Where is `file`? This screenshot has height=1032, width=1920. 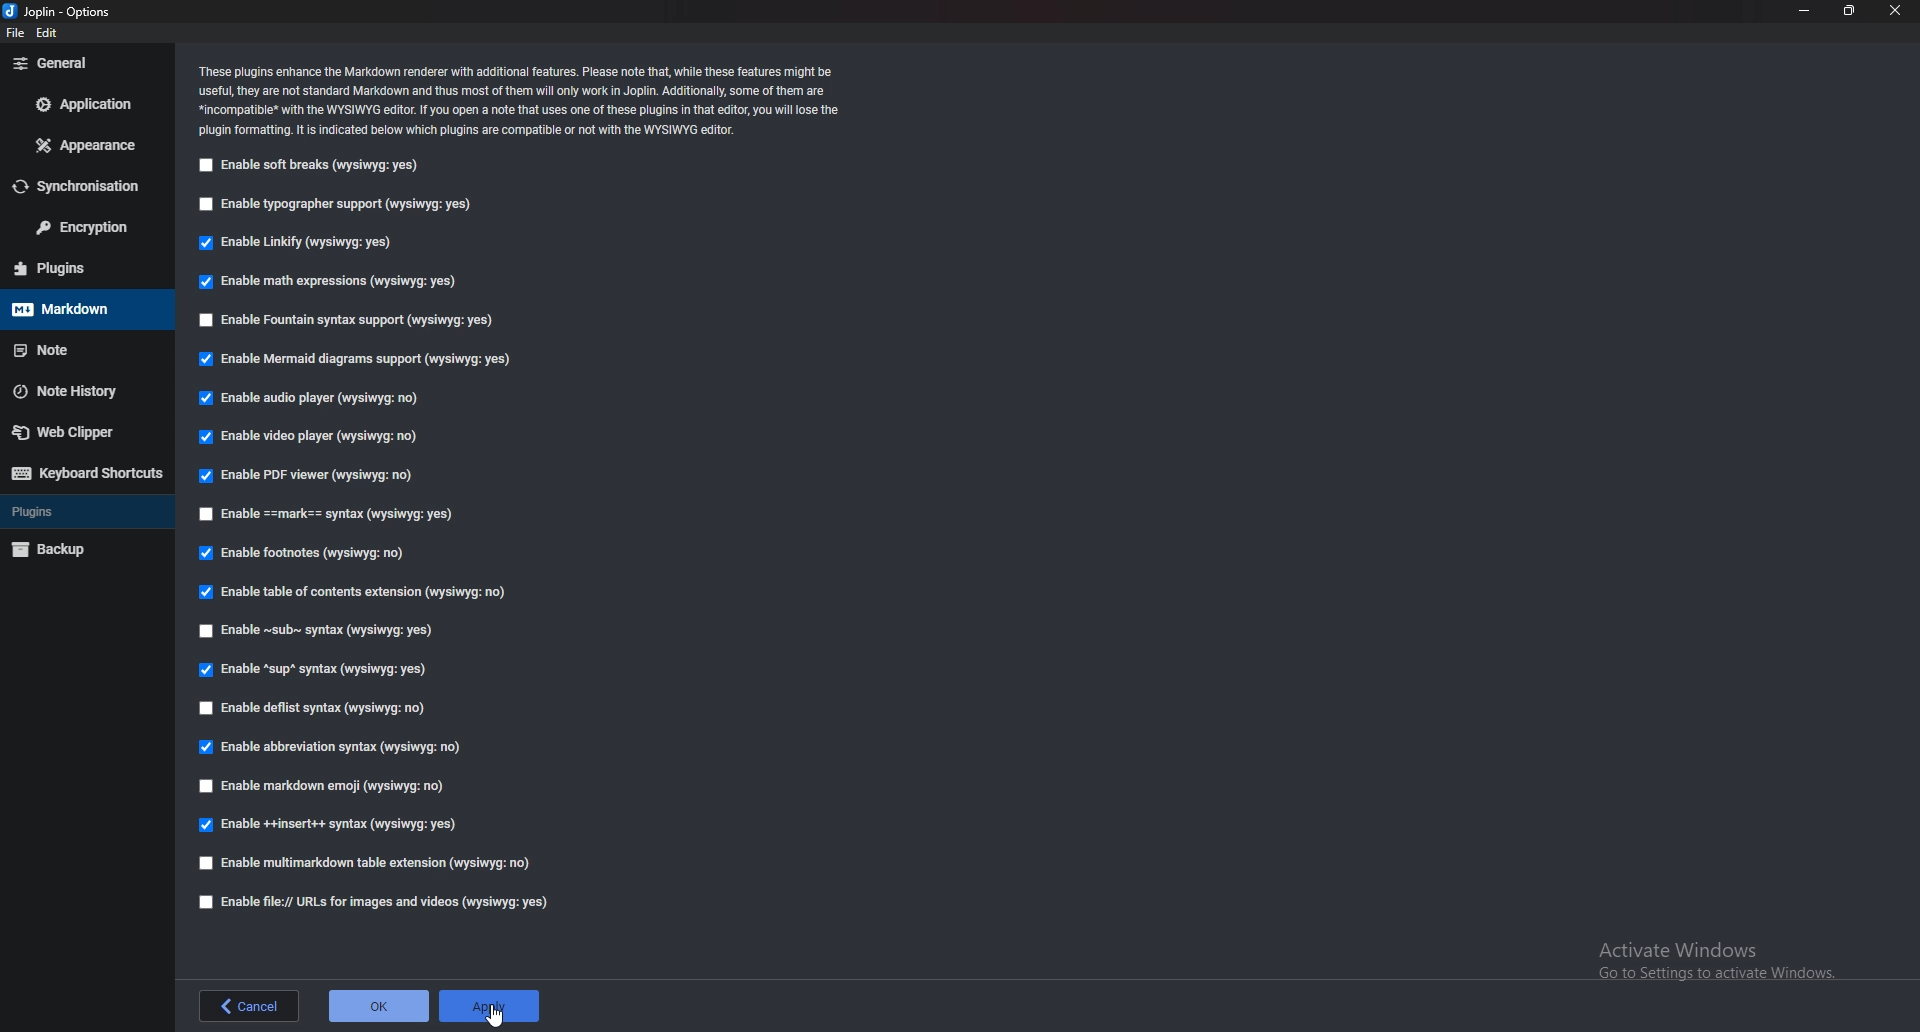 file is located at coordinates (16, 33).